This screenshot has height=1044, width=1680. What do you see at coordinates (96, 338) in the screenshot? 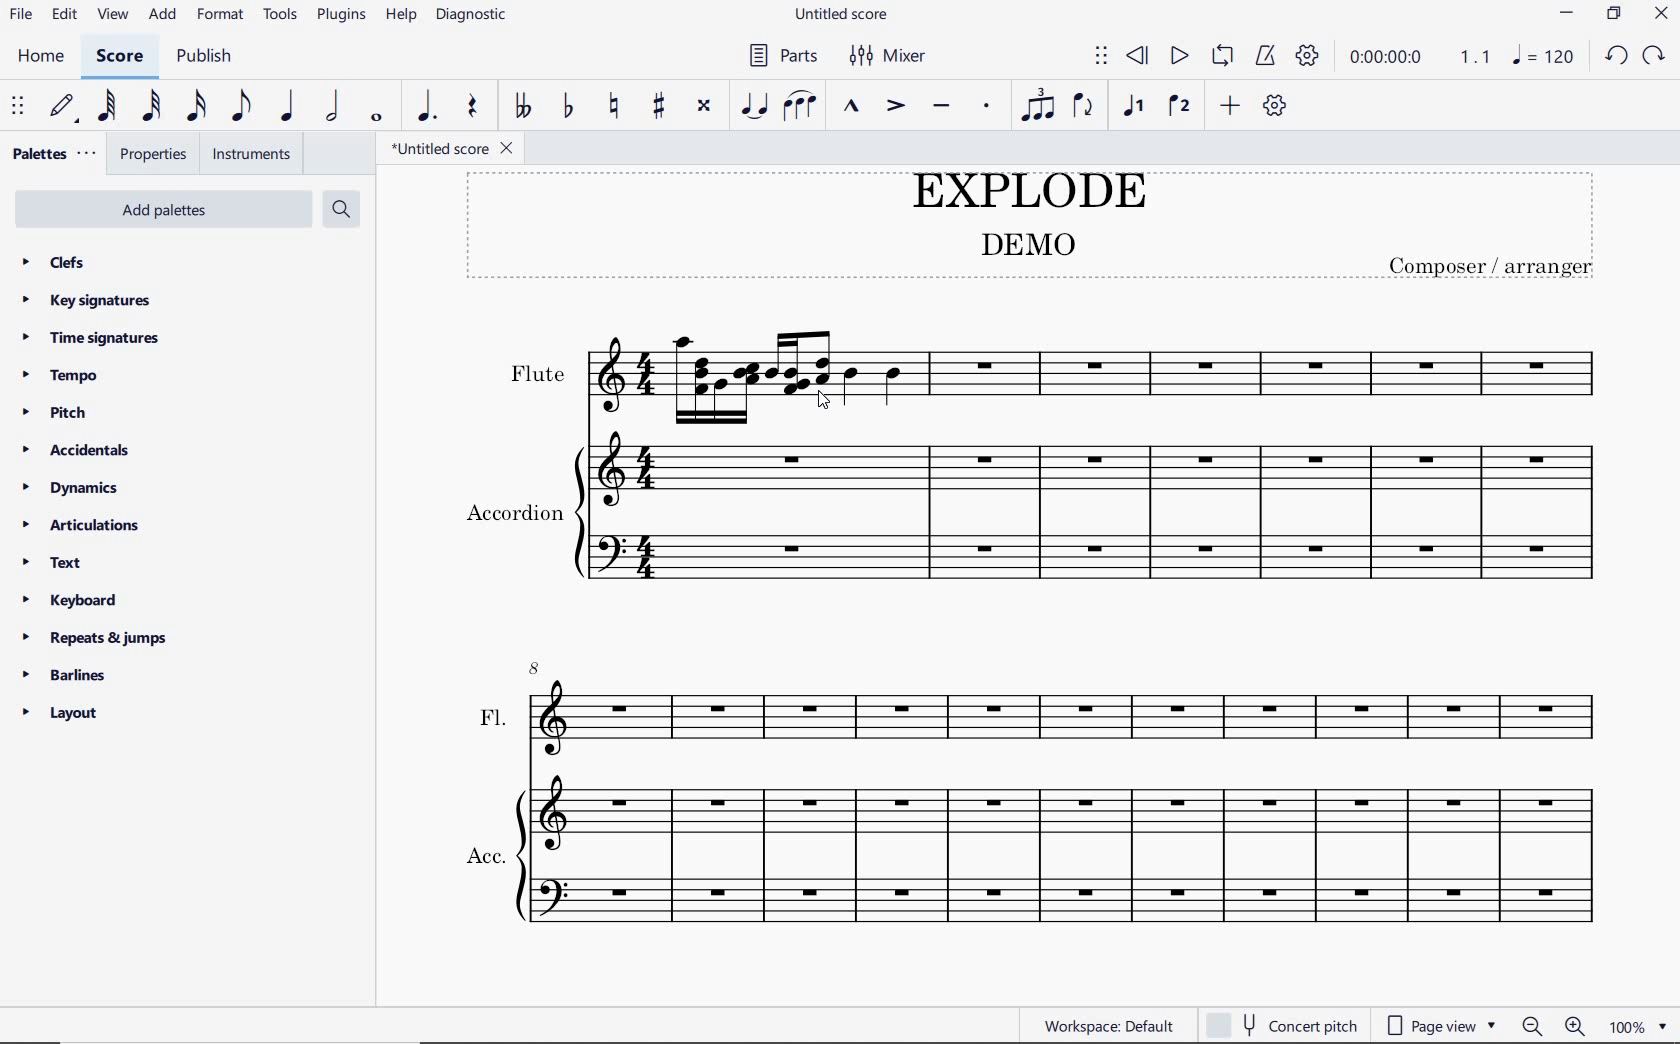
I see `time signatures` at bounding box center [96, 338].